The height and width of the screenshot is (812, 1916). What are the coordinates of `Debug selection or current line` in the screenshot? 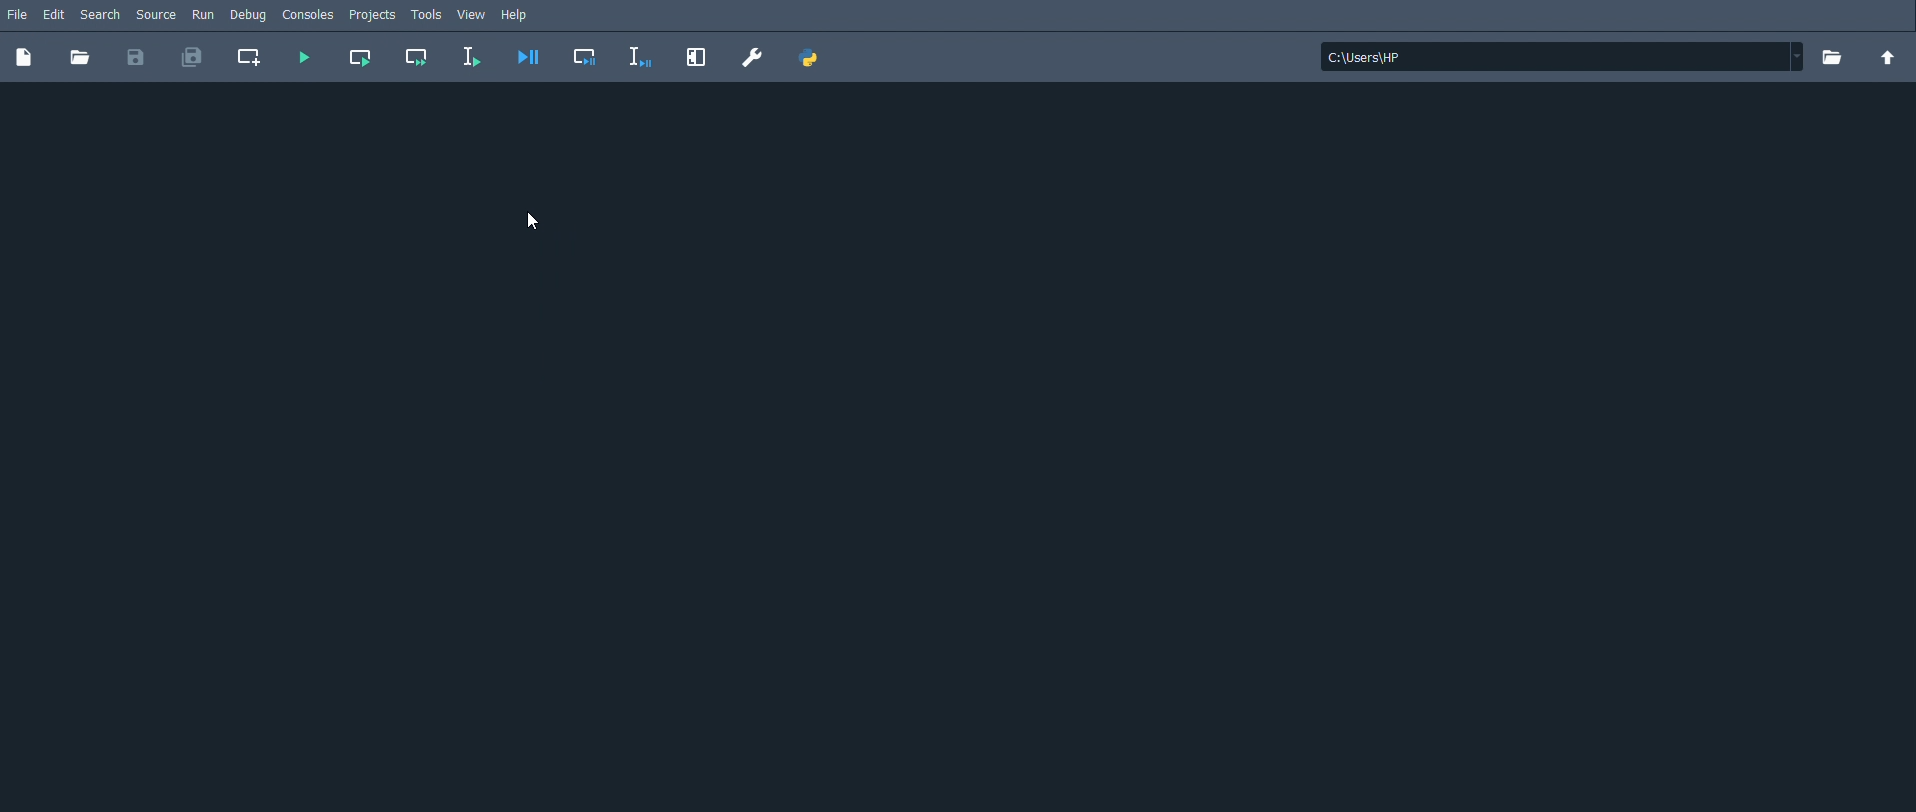 It's located at (643, 59).